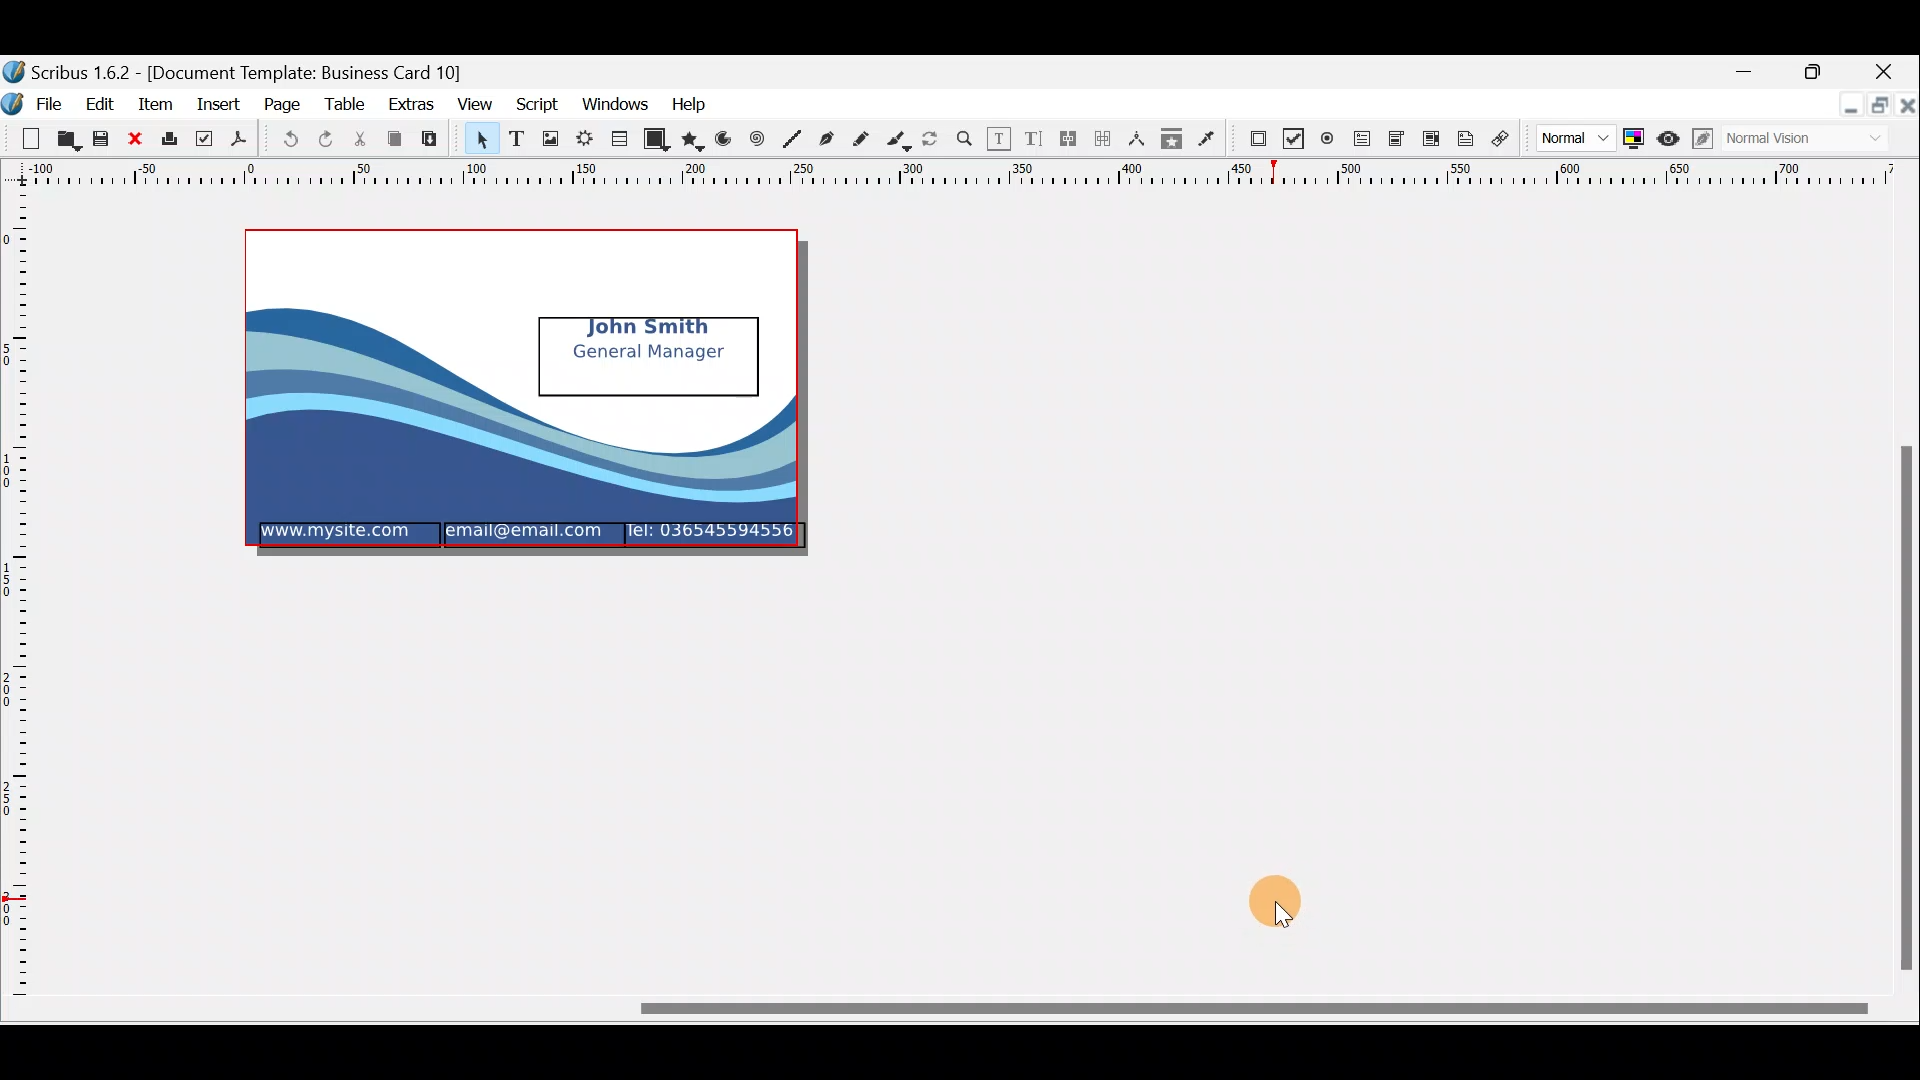 This screenshot has width=1920, height=1080. Describe the element at coordinates (527, 385) in the screenshot. I see ` mockup of a business card` at that location.